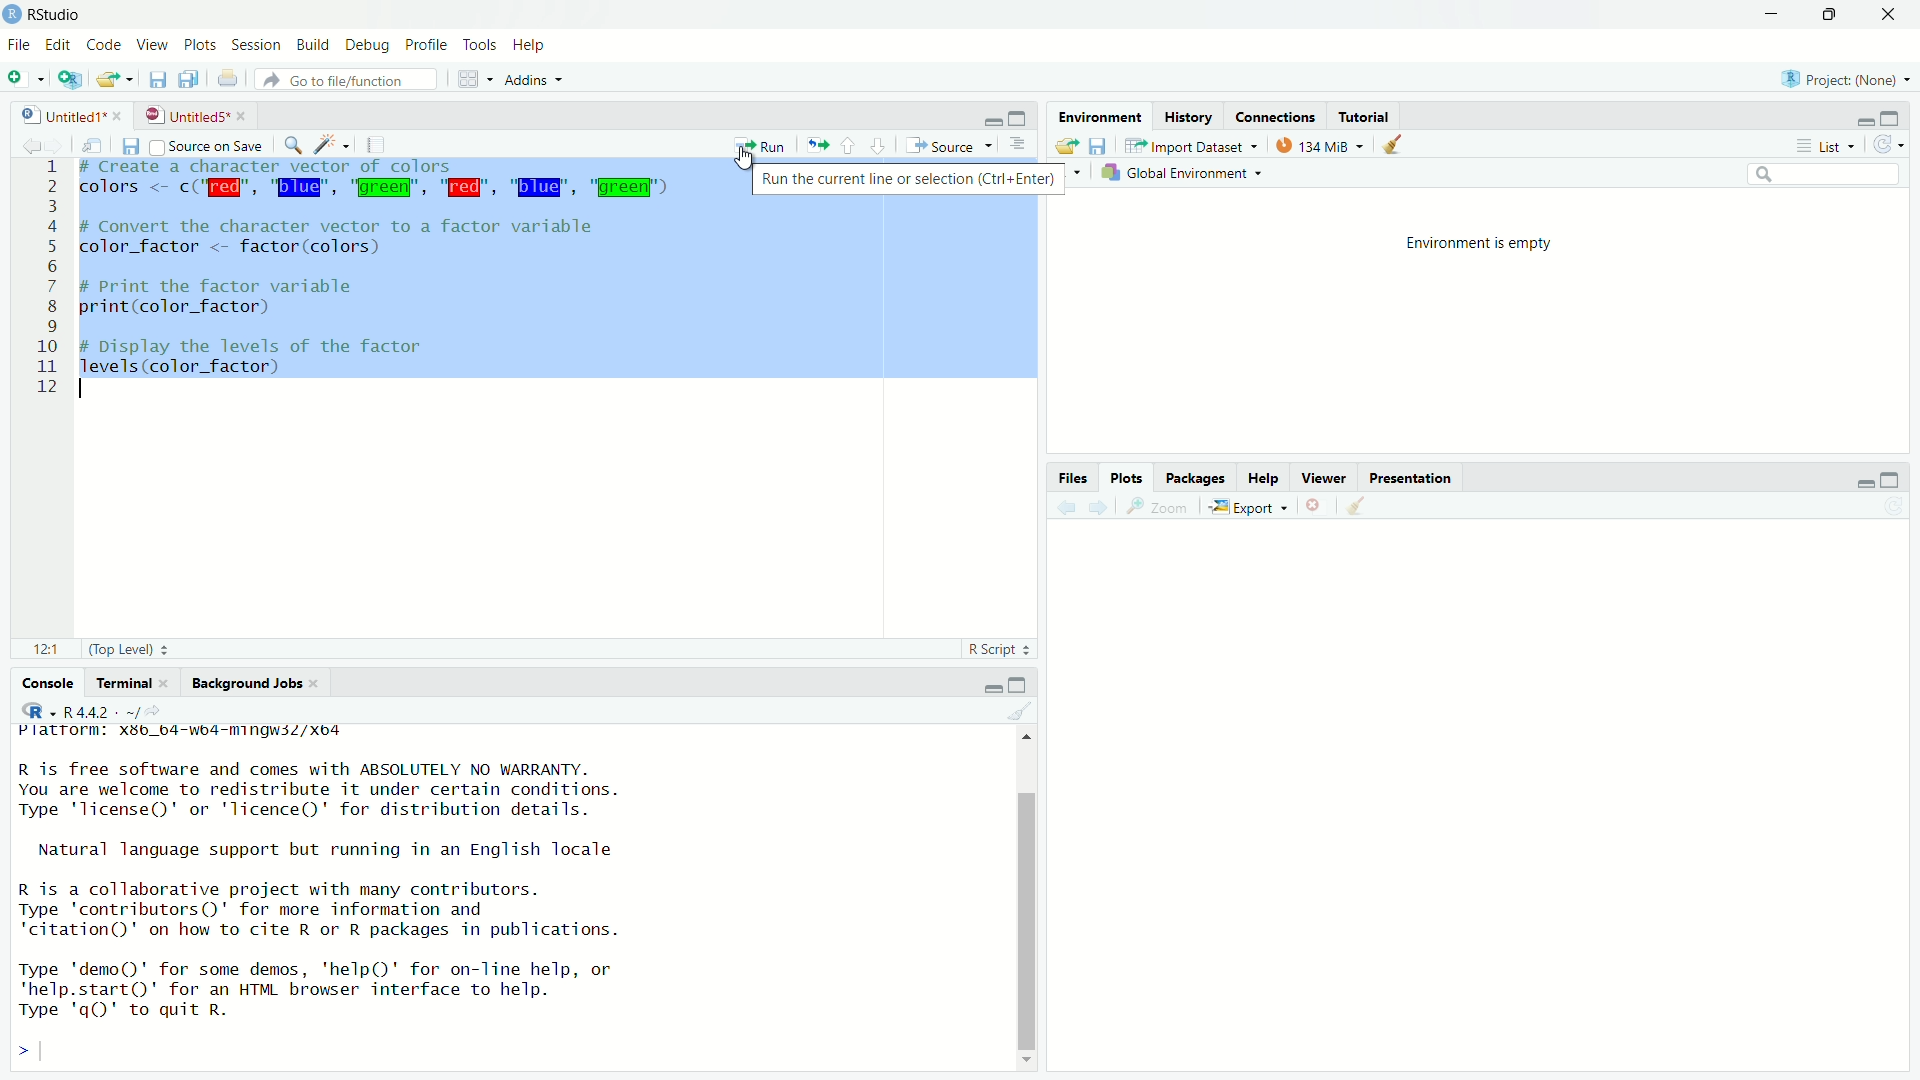 Image resolution: width=1920 pixels, height=1080 pixels. Describe the element at coordinates (16, 1054) in the screenshot. I see `prompt cursor` at that location.